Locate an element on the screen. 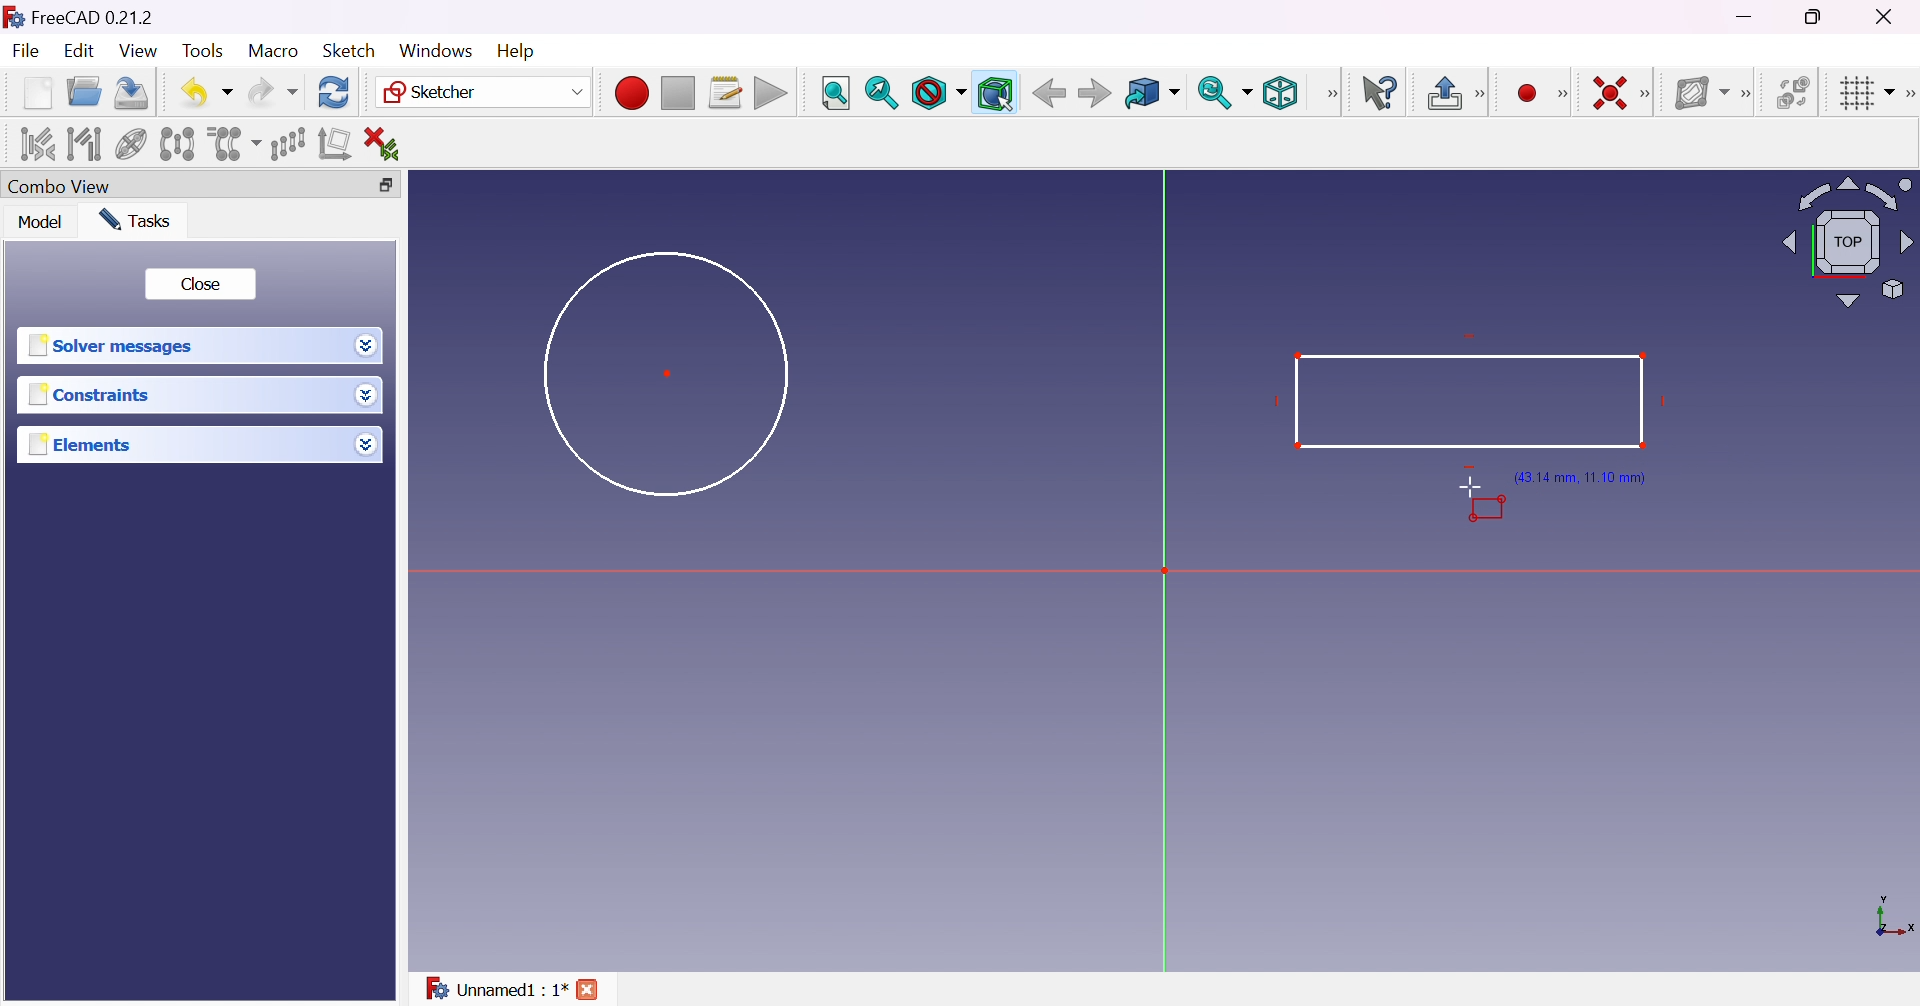 This screenshot has width=1920, height=1006. Toggle grid is located at coordinates (1864, 92).